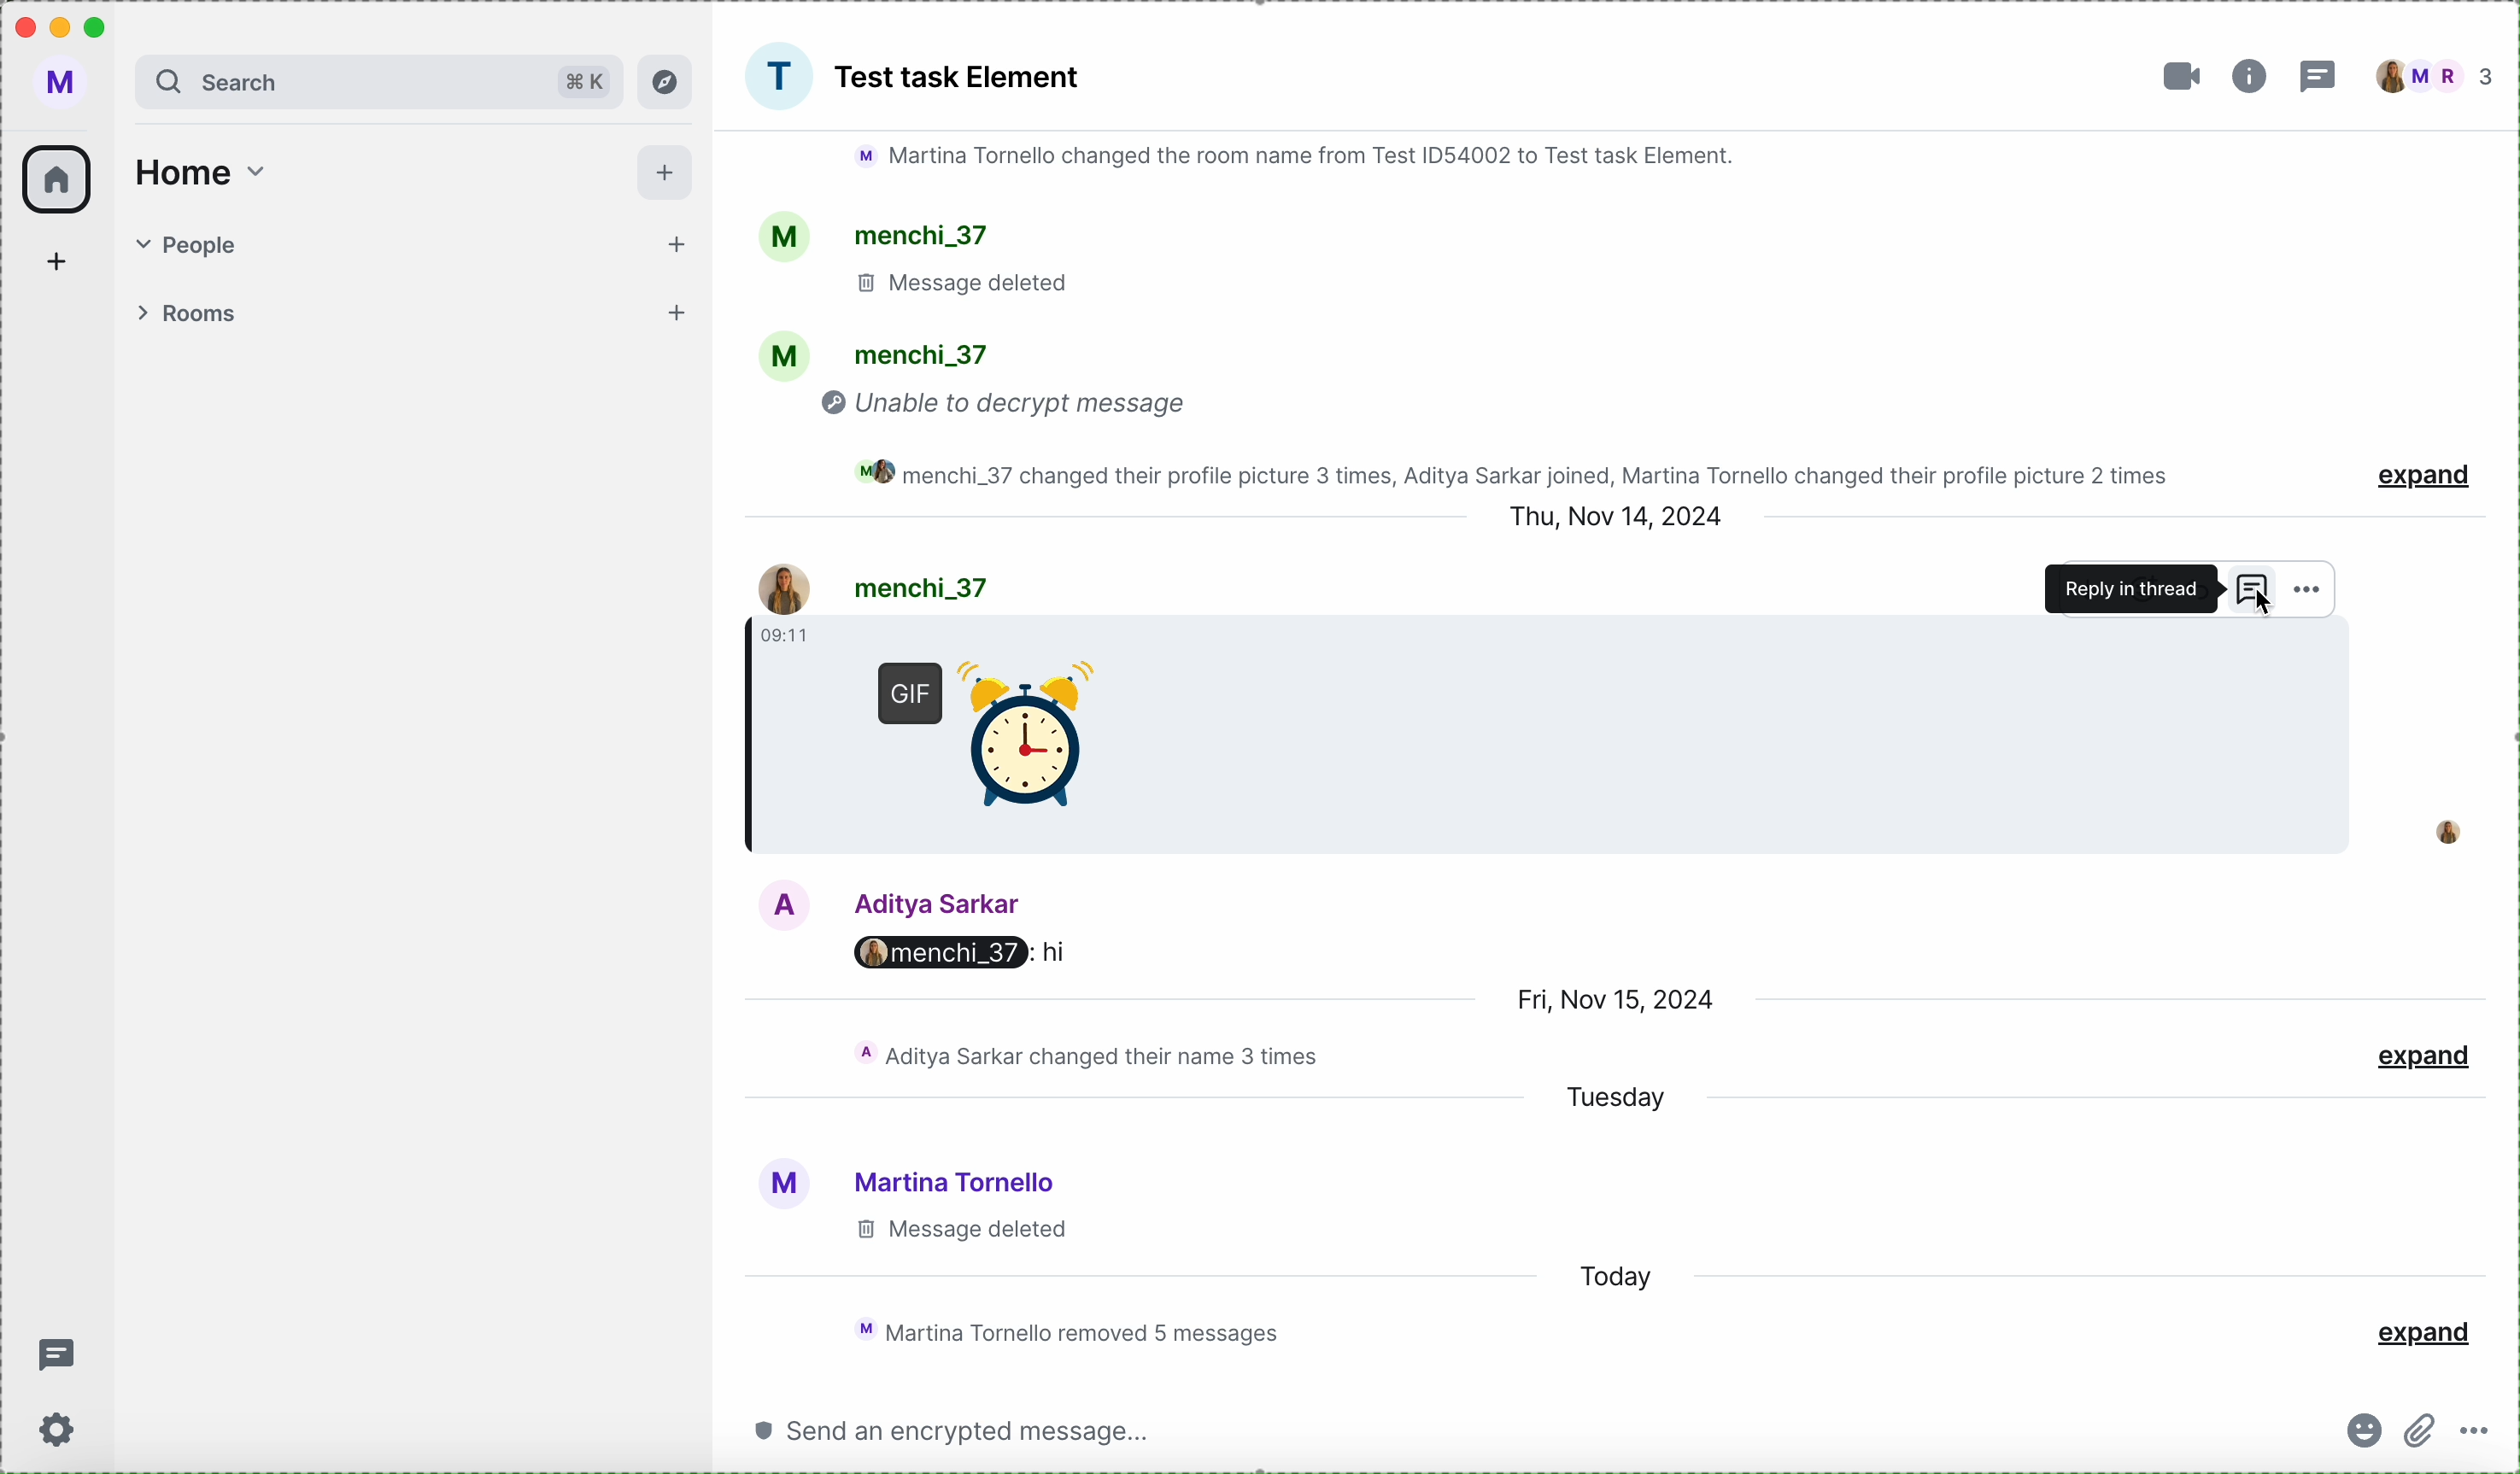  I want to click on threads, so click(2317, 81).